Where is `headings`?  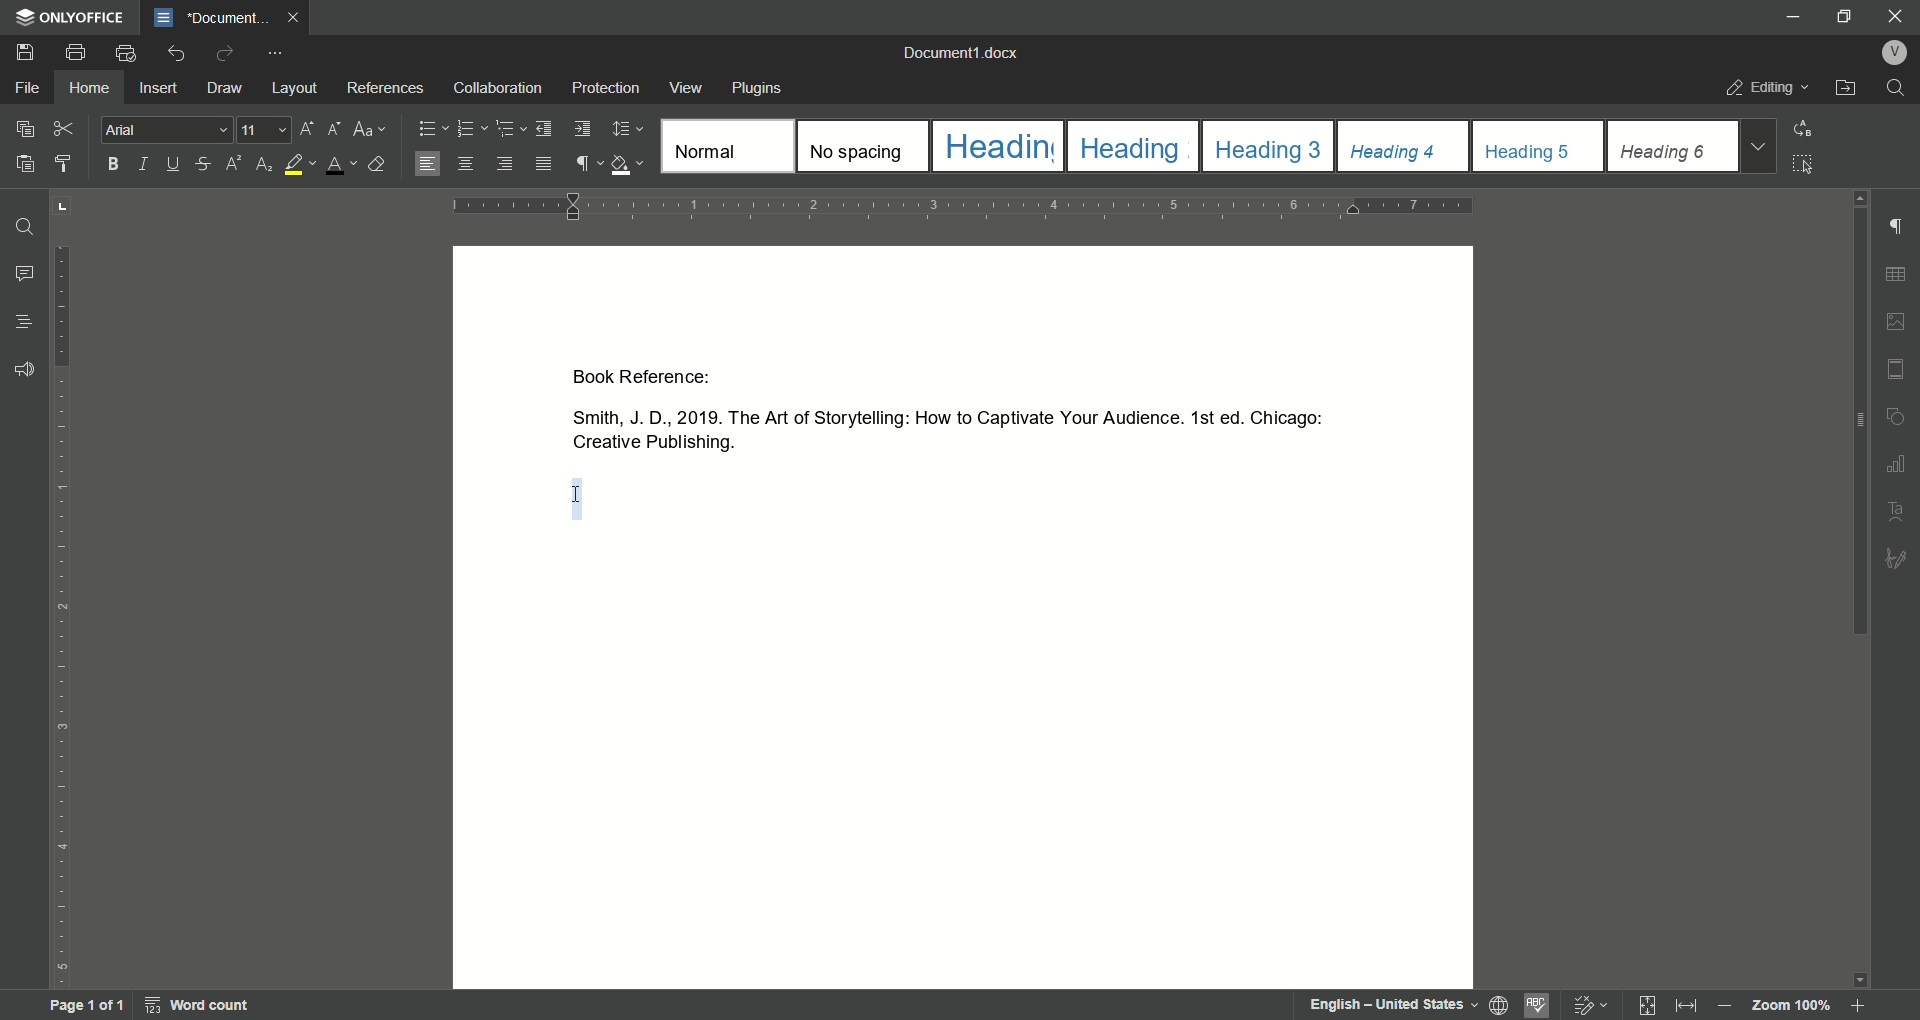 headings is located at coordinates (1132, 145).